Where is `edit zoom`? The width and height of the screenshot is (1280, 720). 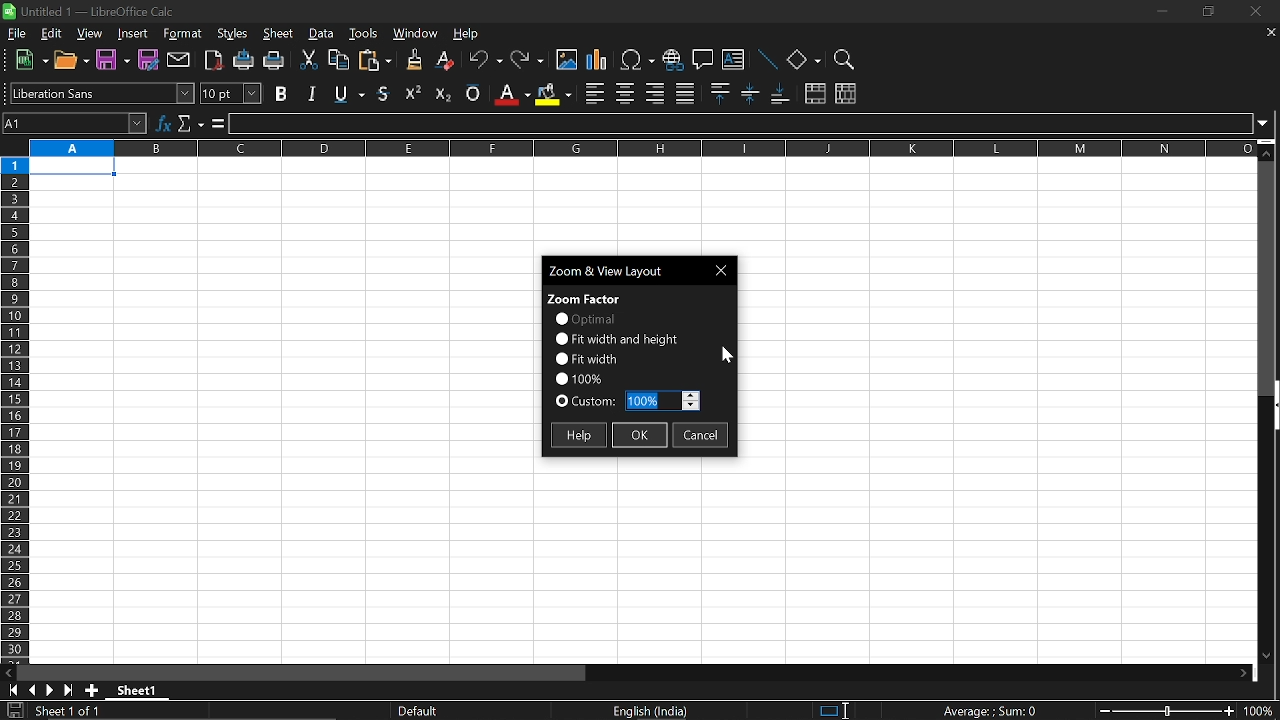 edit zoom is located at coordinates (662, 401).